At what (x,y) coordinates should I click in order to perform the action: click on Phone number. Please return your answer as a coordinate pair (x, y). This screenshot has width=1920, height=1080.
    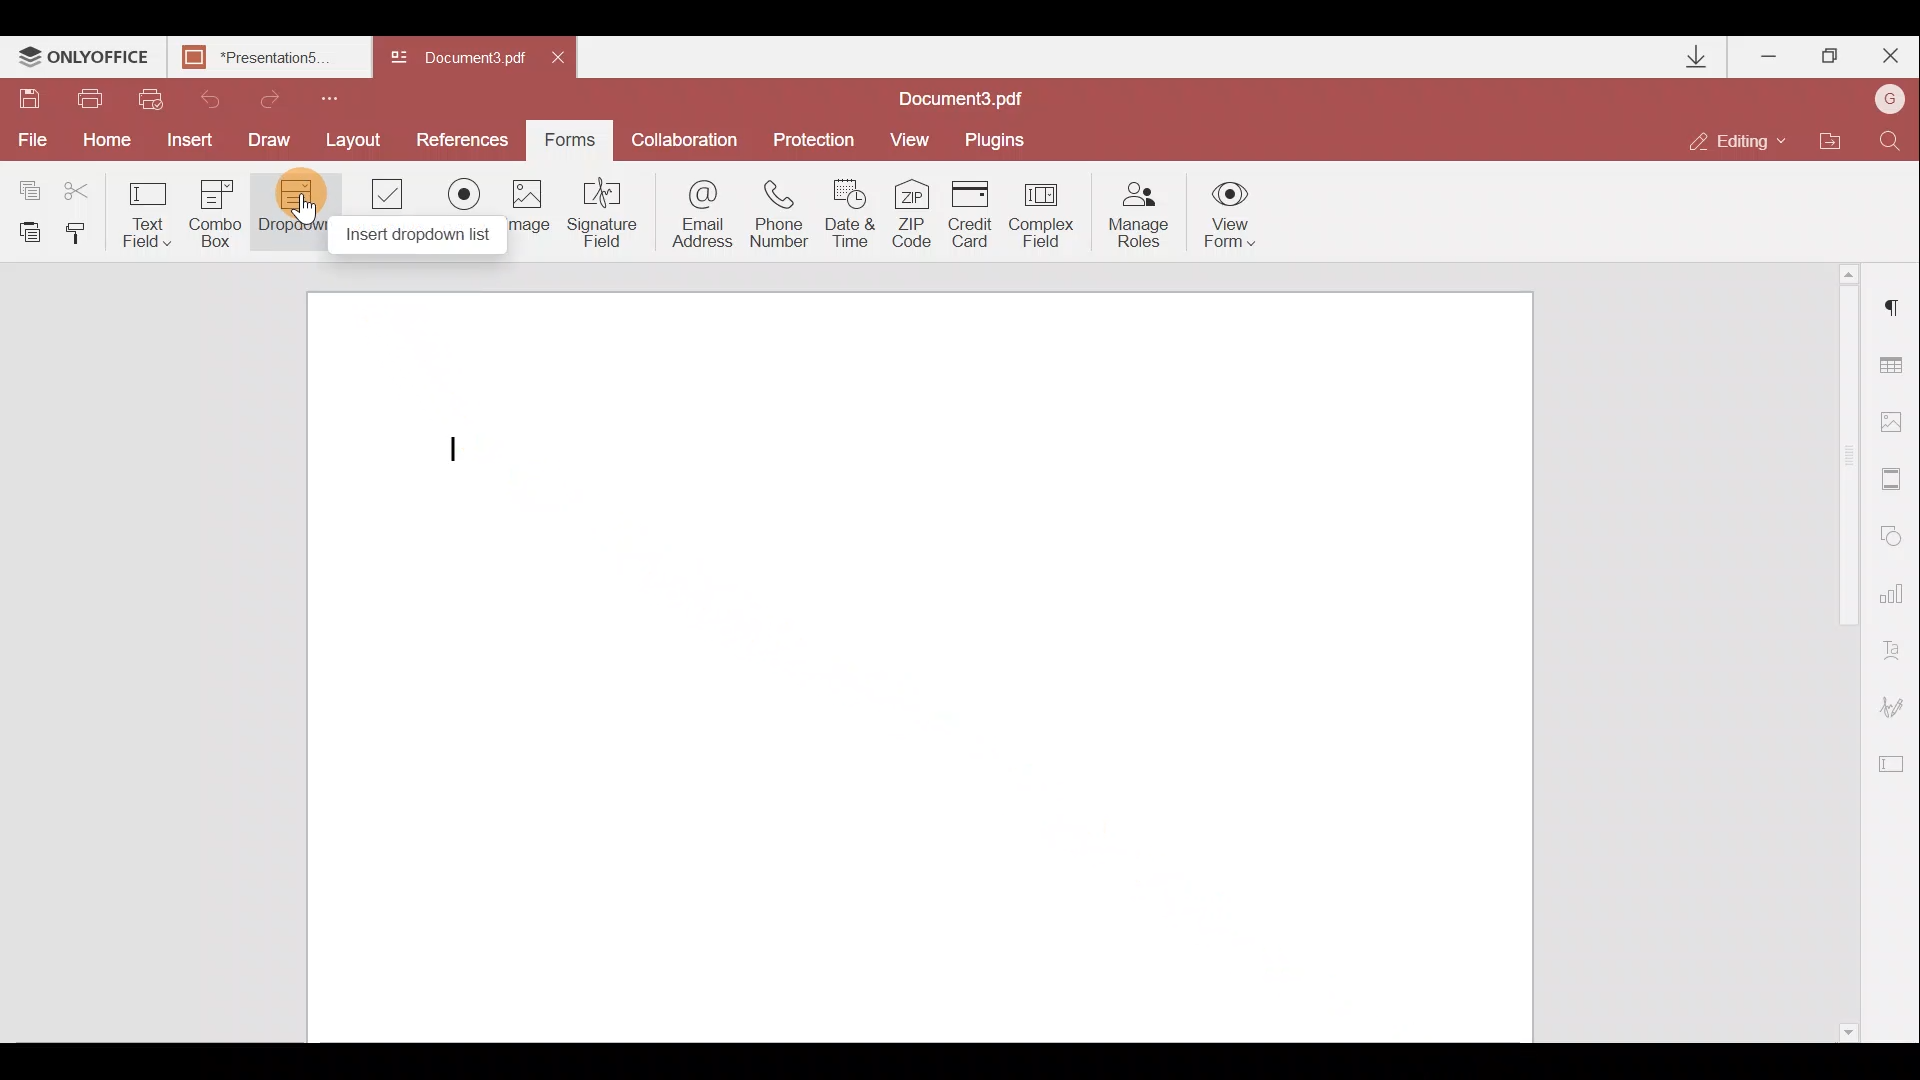
    Looking at the image, I should click on (782, 215).